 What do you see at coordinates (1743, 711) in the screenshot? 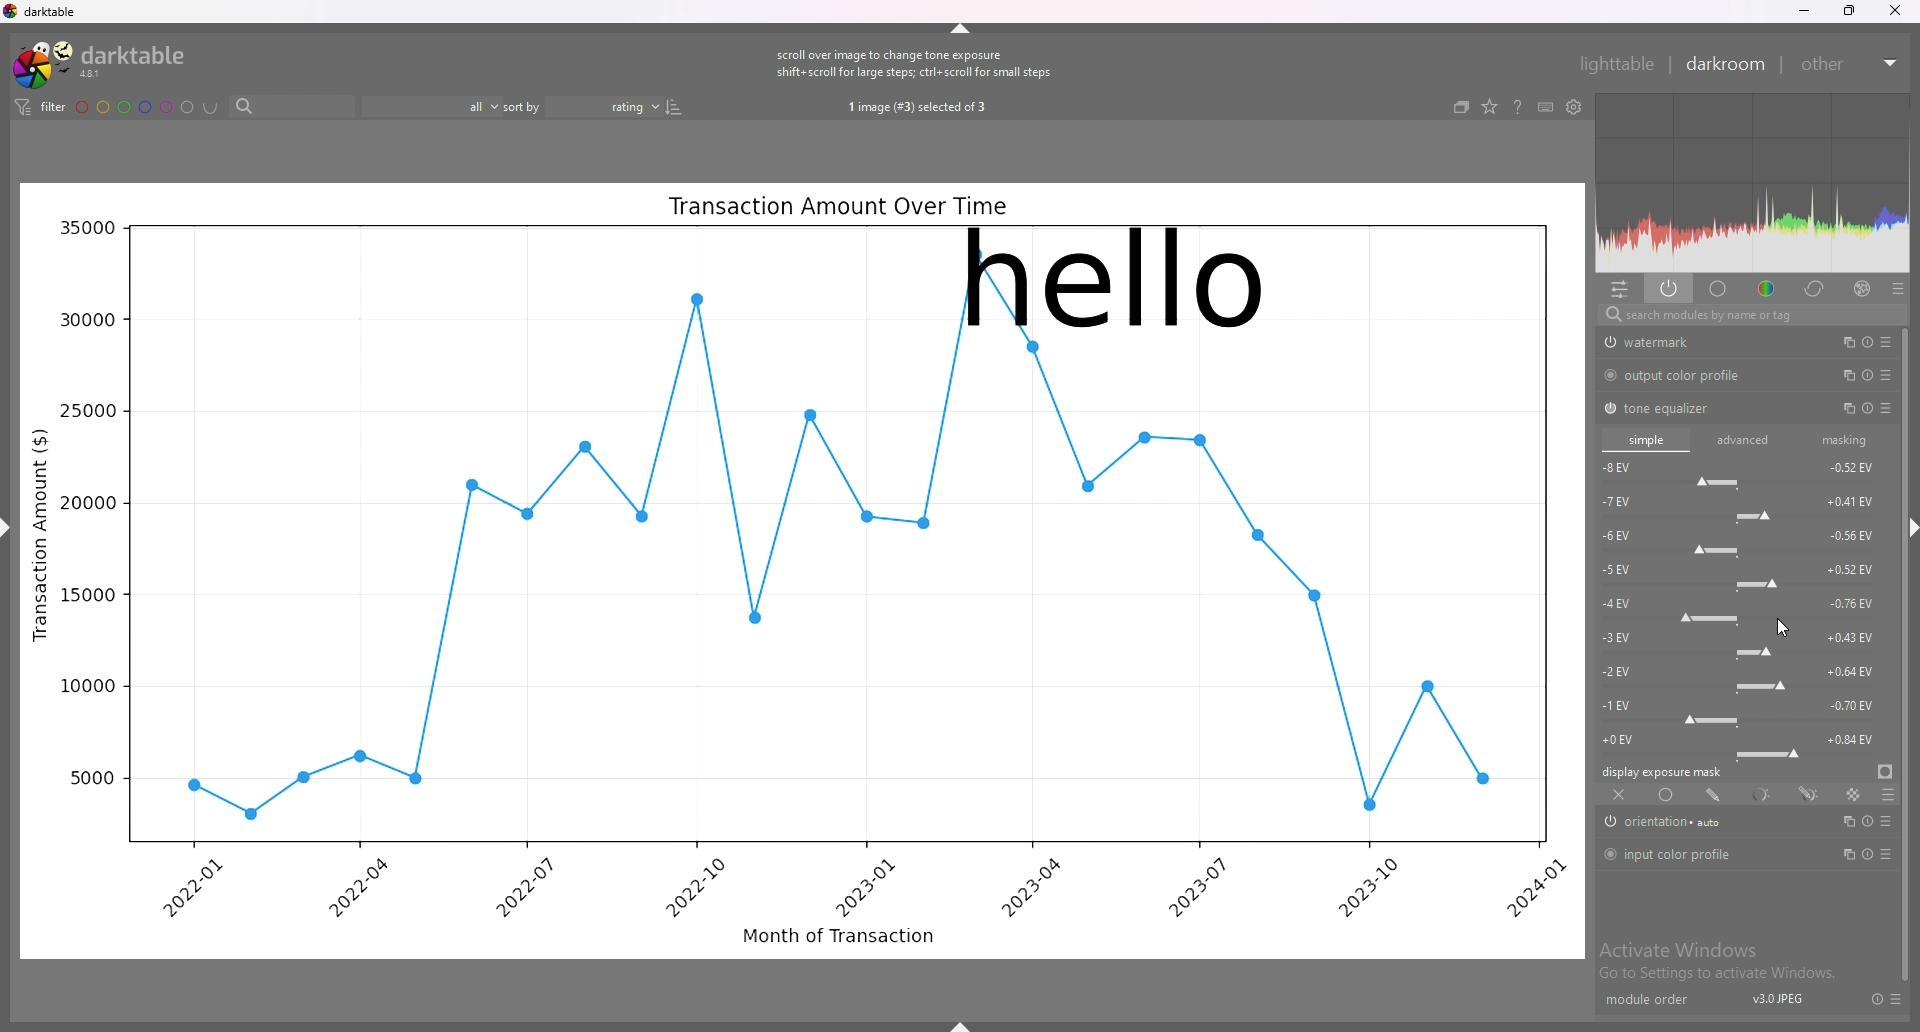
I see `-1 EV force` at bounding box center [1743, 711].